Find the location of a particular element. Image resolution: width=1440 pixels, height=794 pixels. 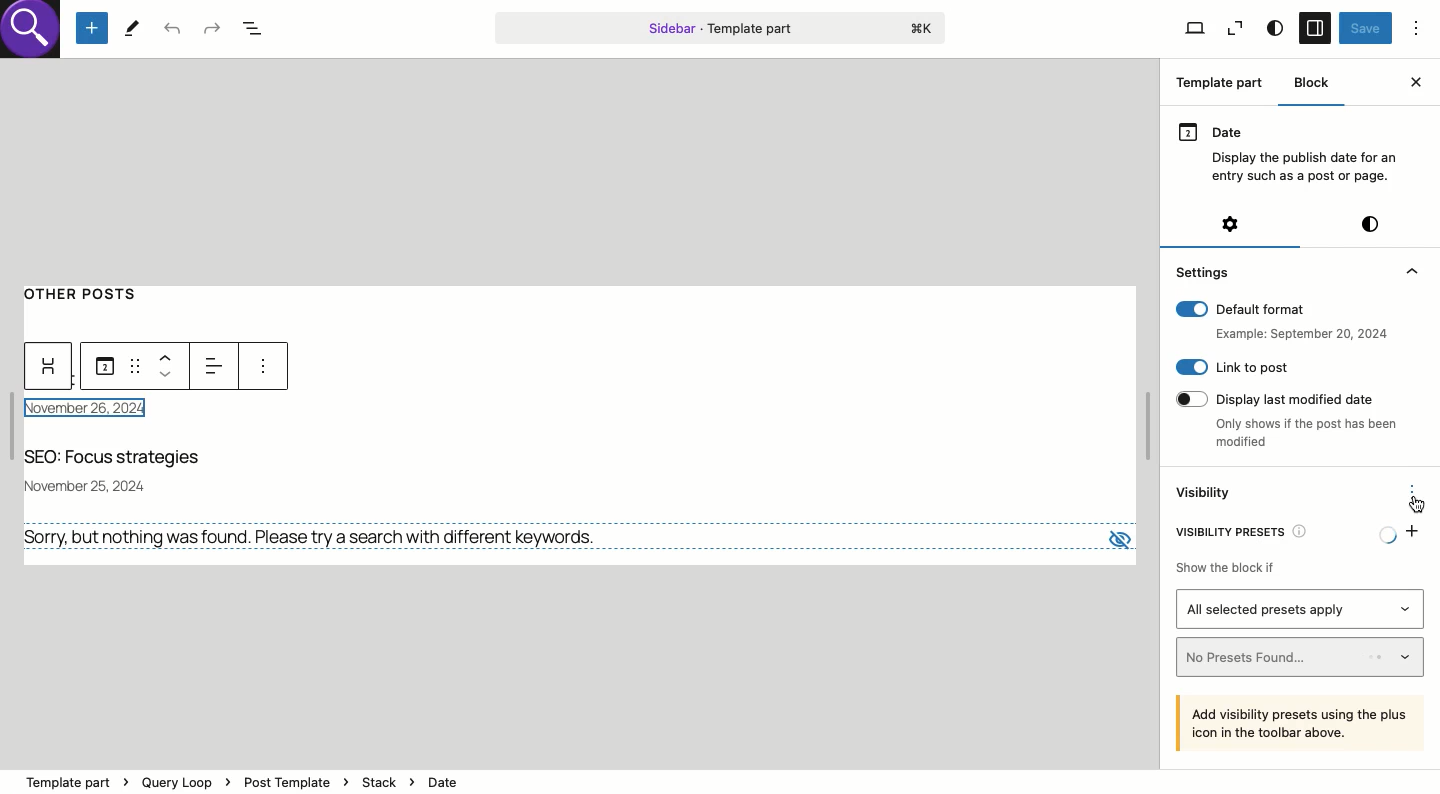

Style is located at coordinates (1274, 29).